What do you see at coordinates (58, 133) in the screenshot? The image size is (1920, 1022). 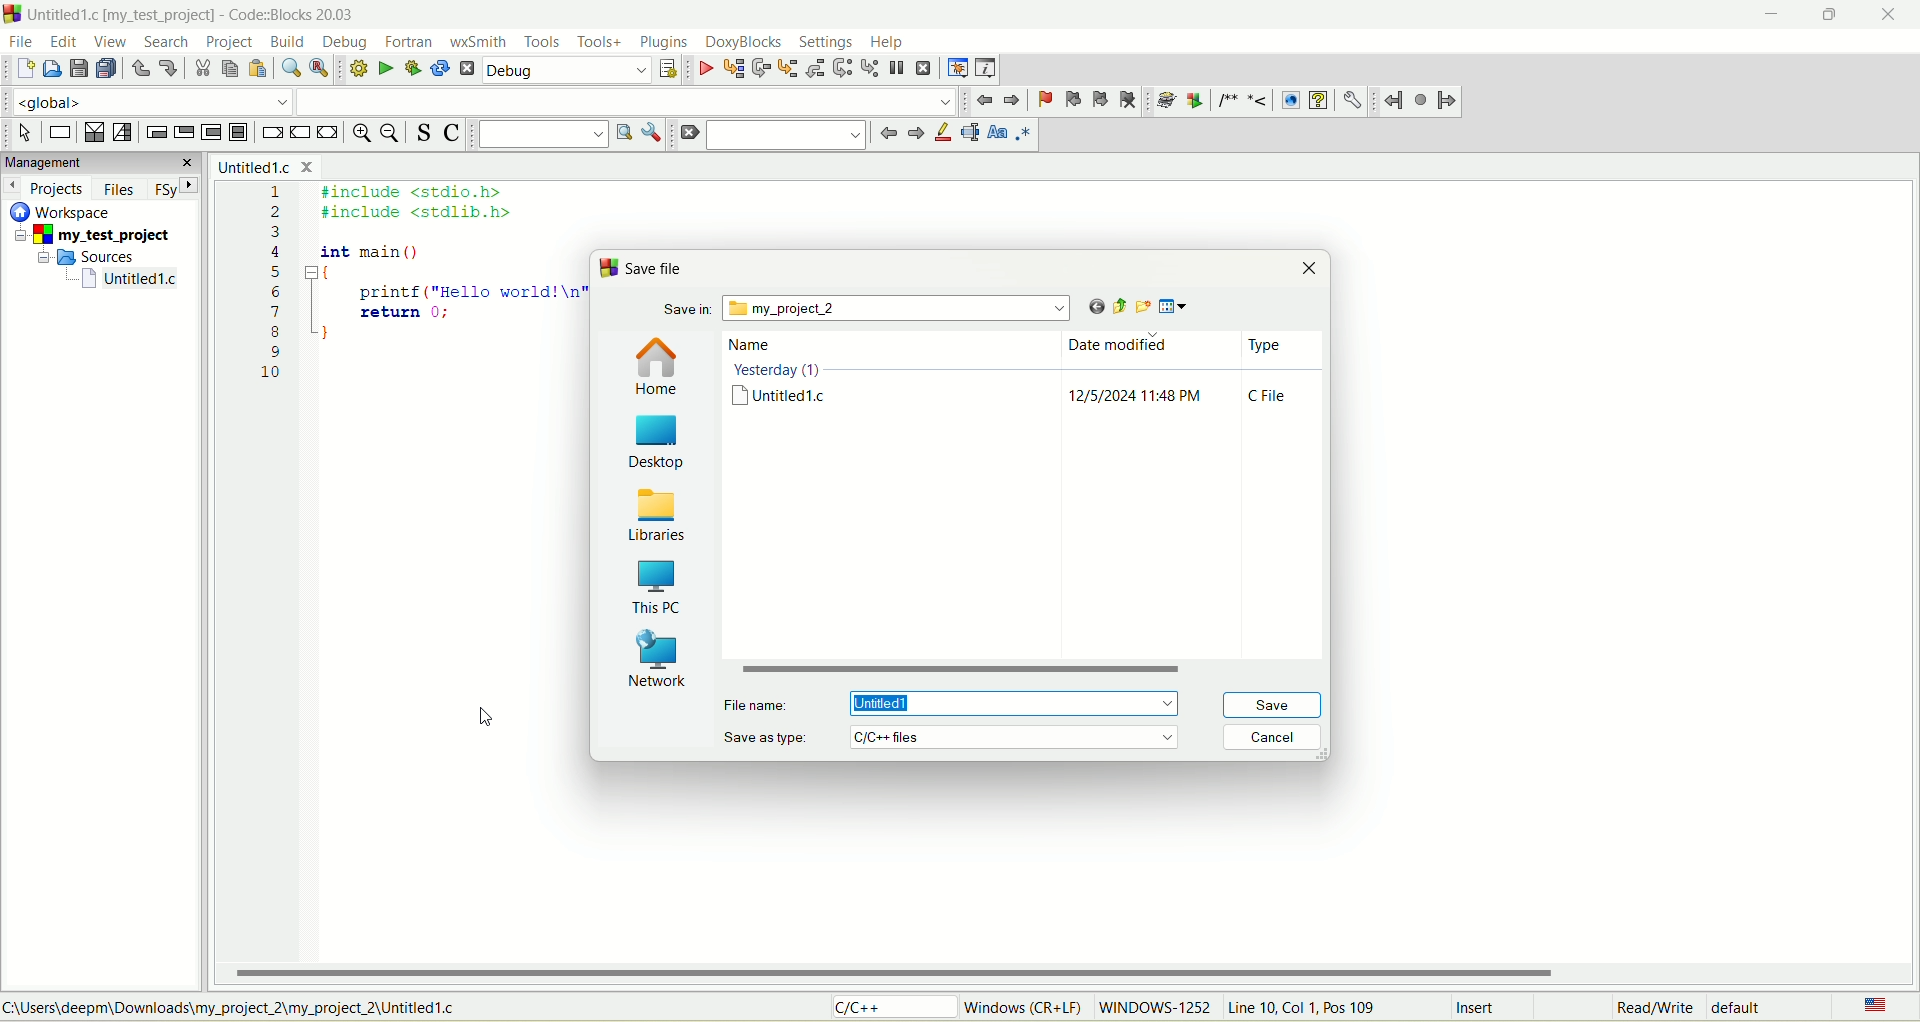 I see `instruction` at bounding box center [58, 133].